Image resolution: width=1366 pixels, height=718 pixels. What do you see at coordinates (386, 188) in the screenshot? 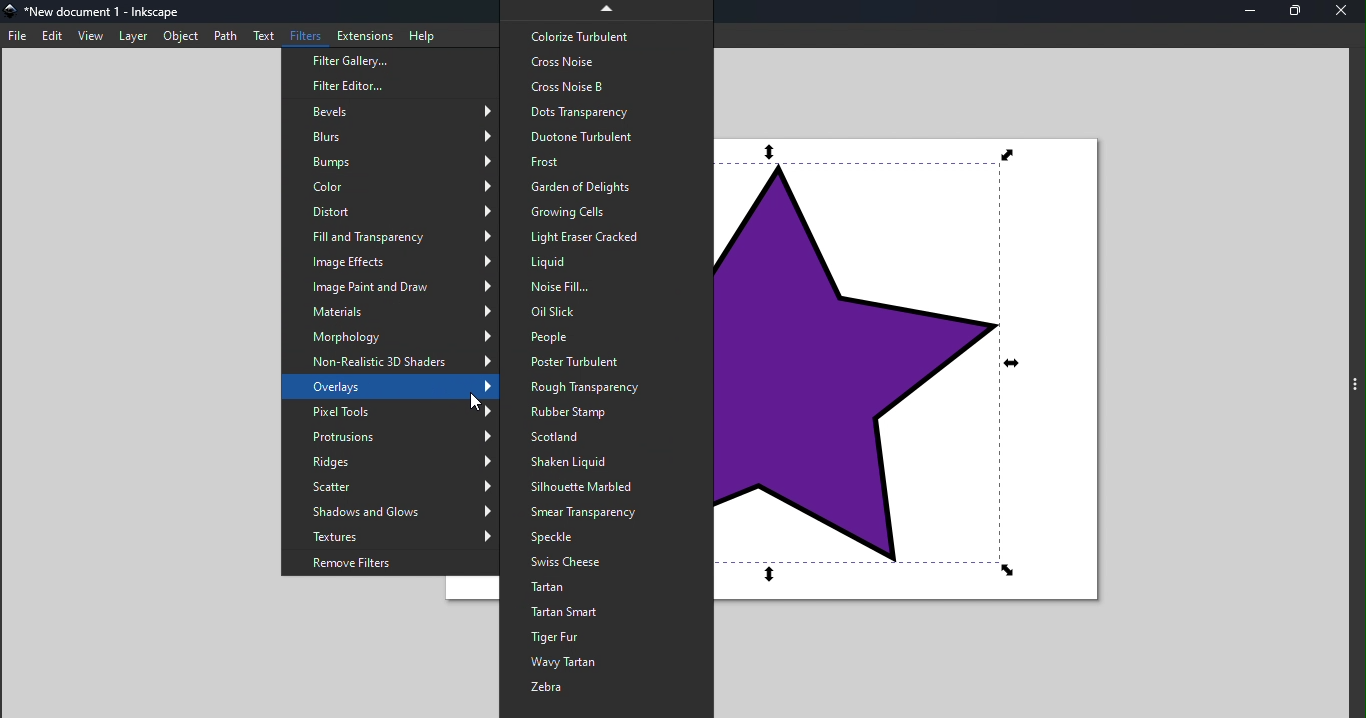
I see `Color` at bounding box center [386, 188].